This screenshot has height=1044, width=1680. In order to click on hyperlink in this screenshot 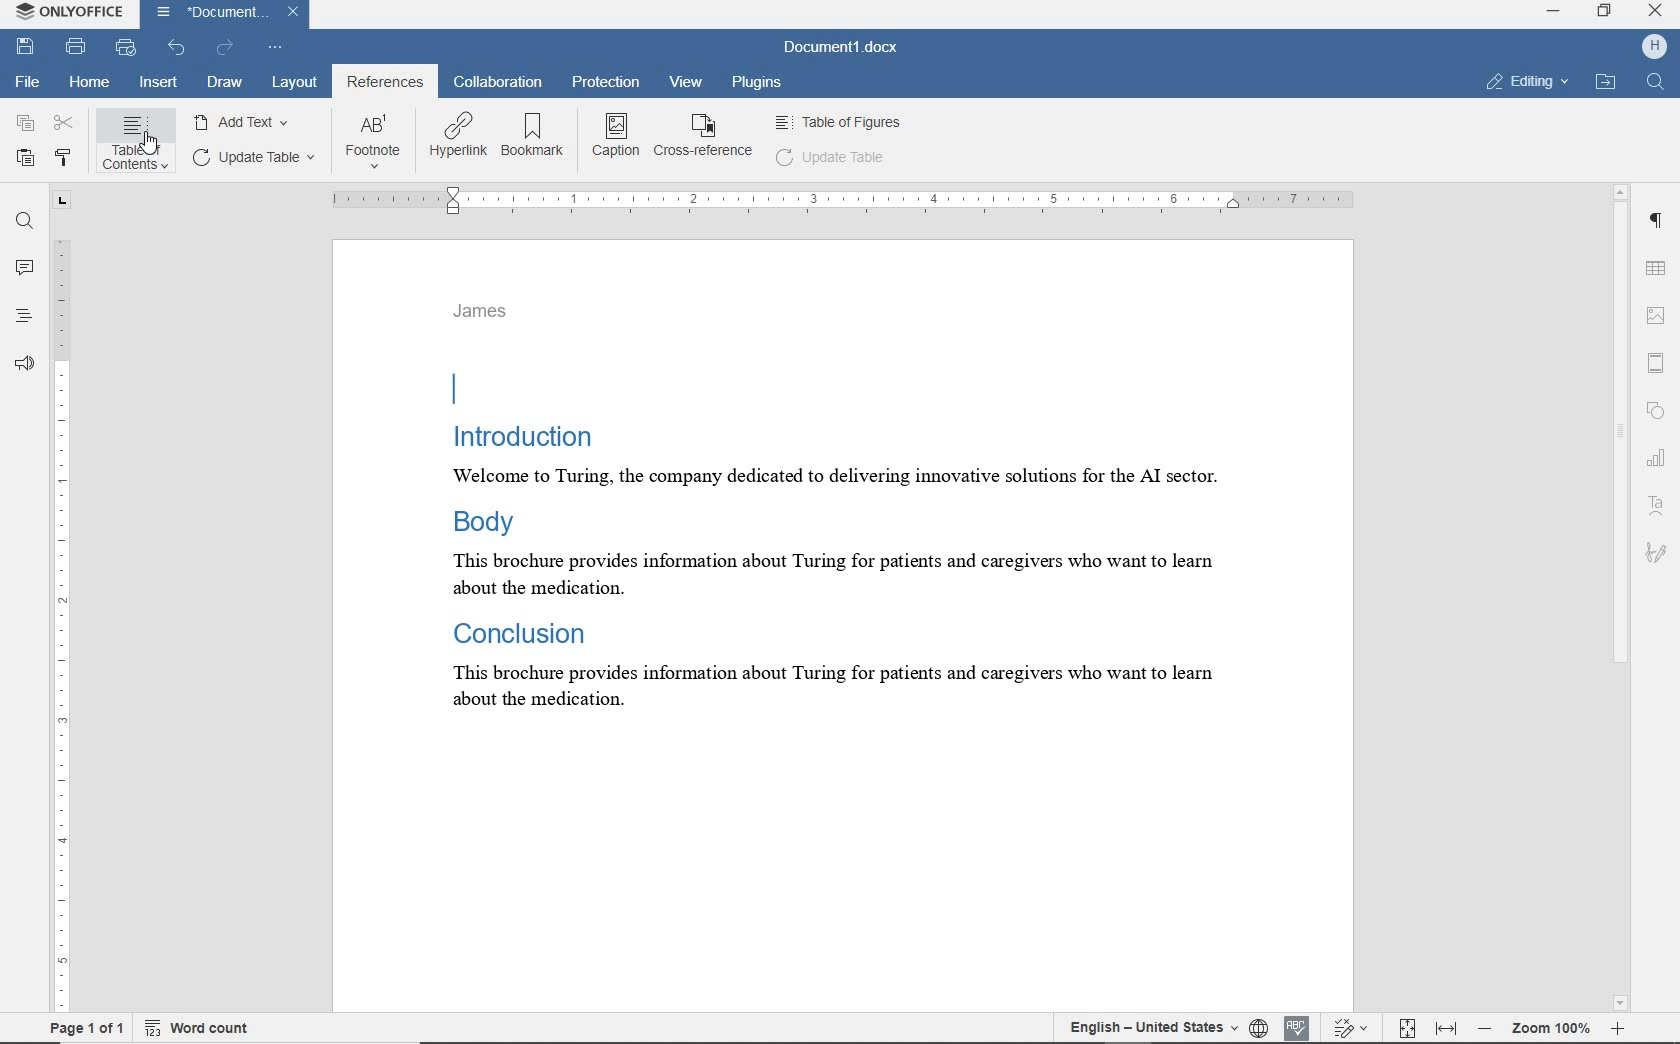, I will do `click(457, 137)`.